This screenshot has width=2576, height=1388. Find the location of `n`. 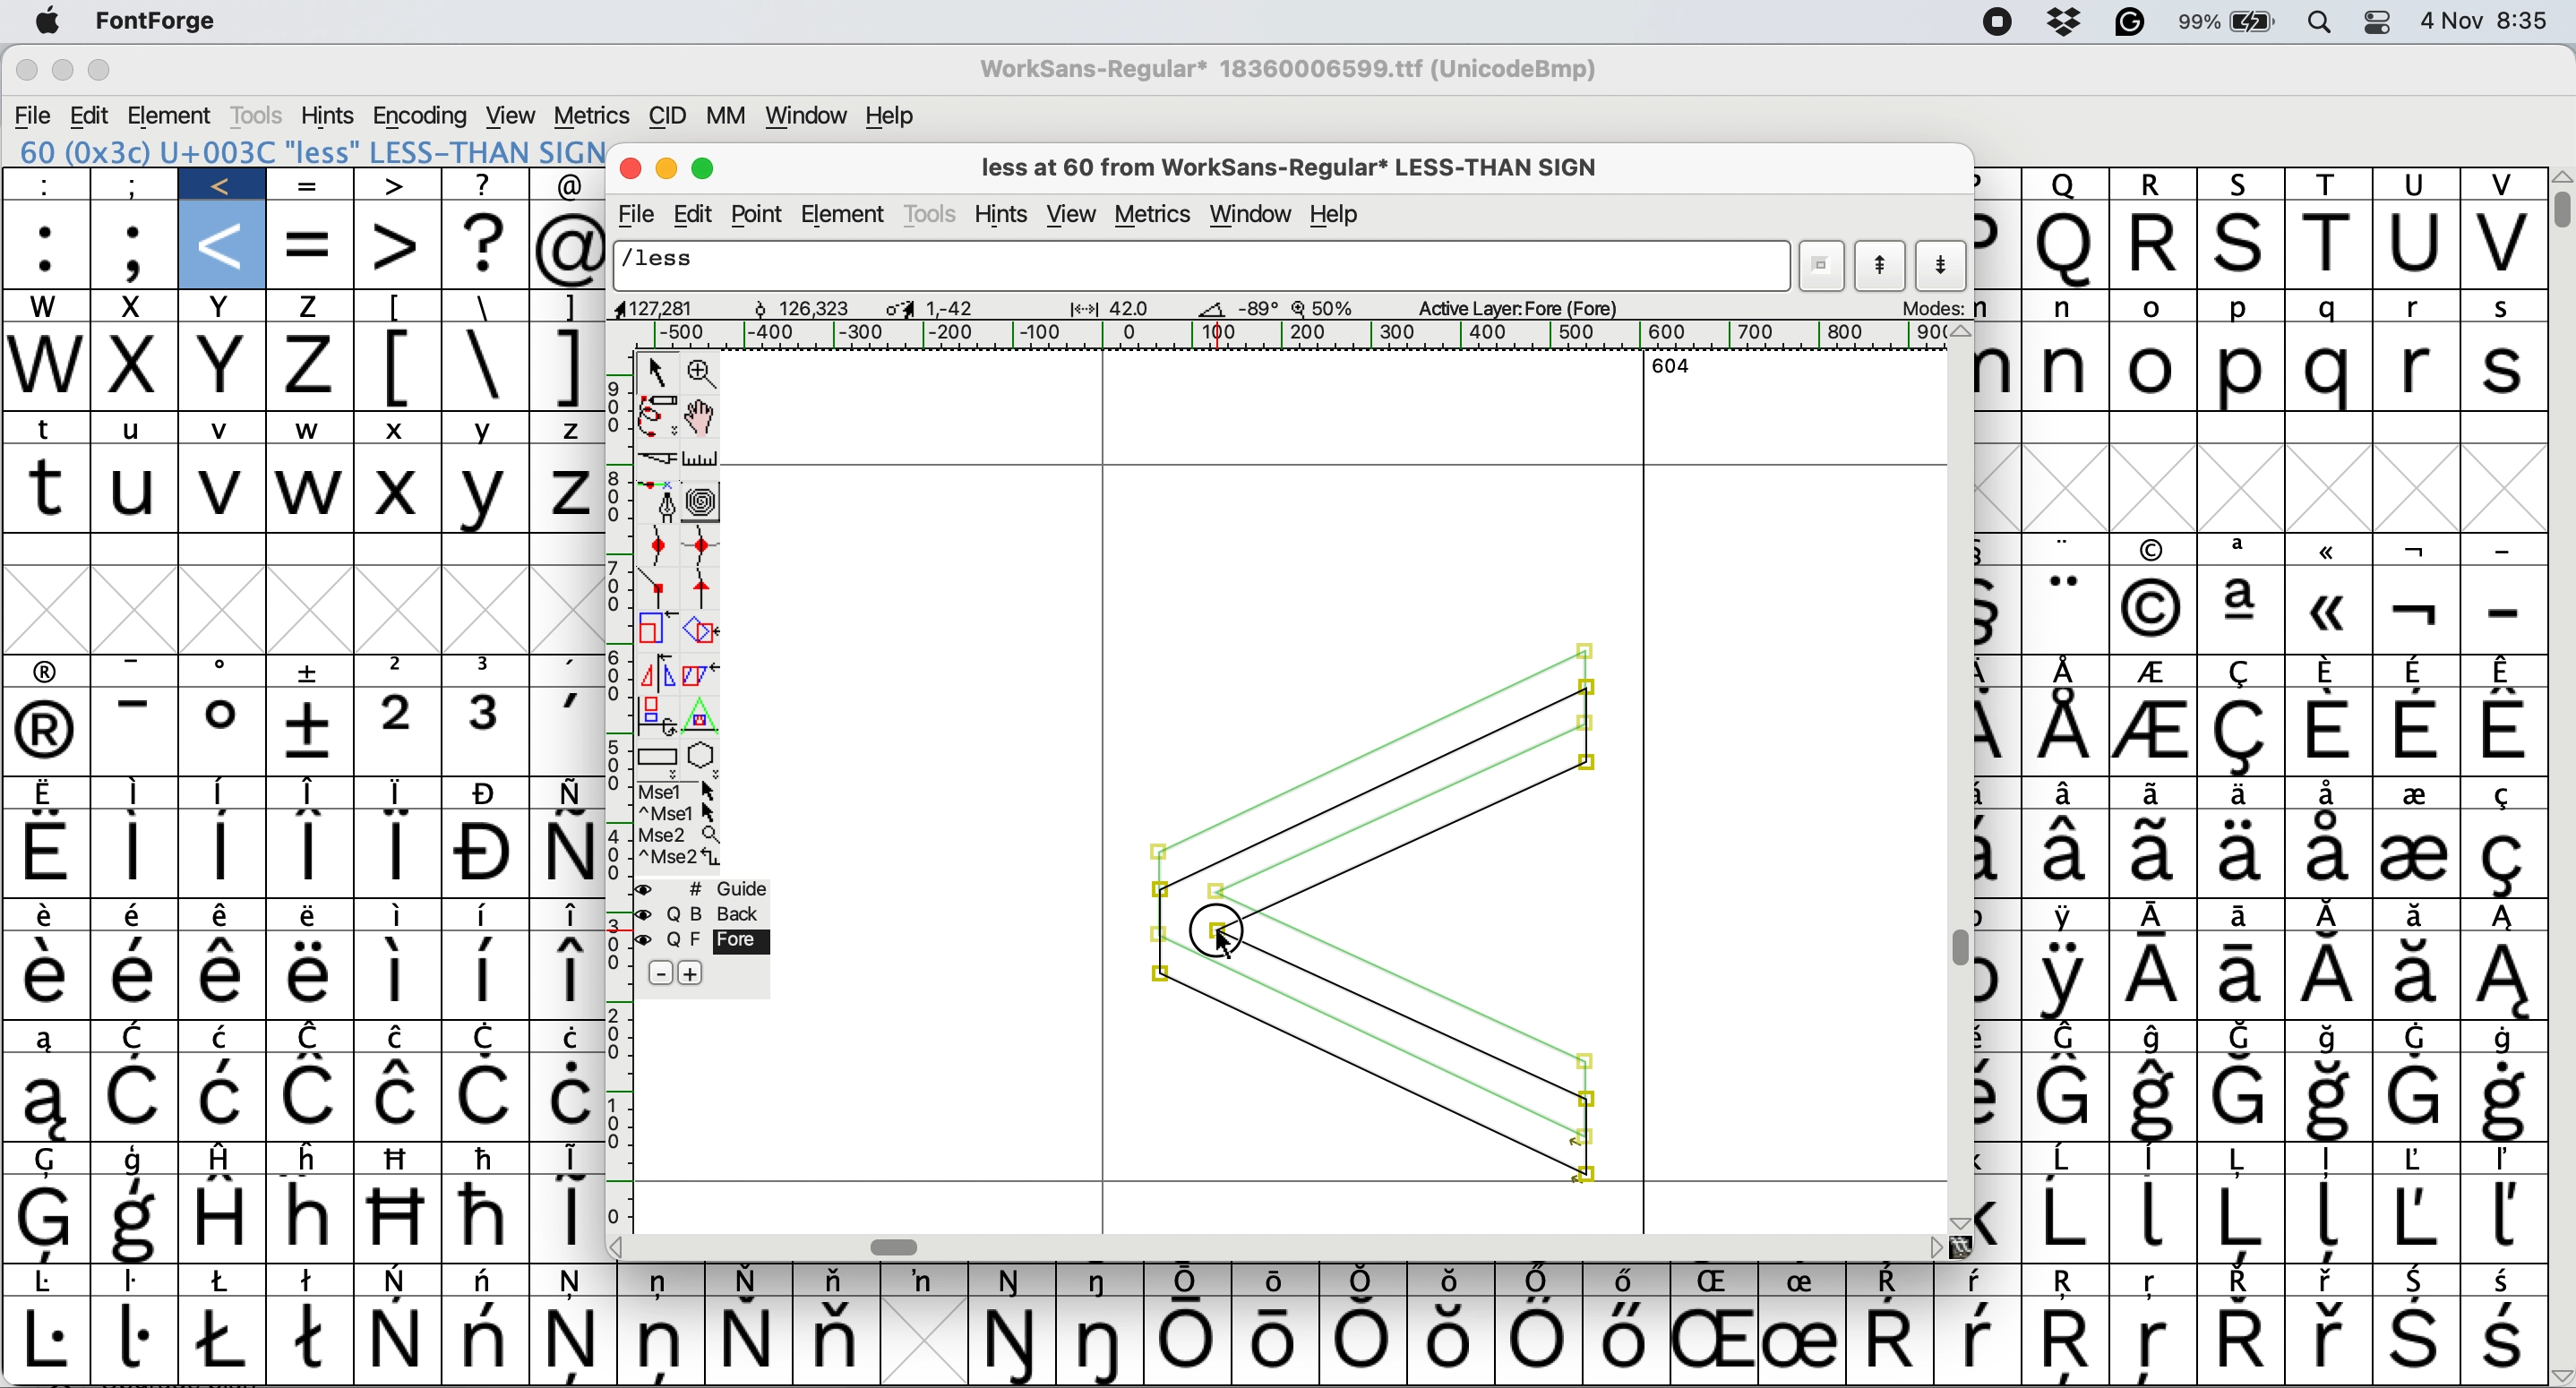

n is located at coordinates (2068, 367).